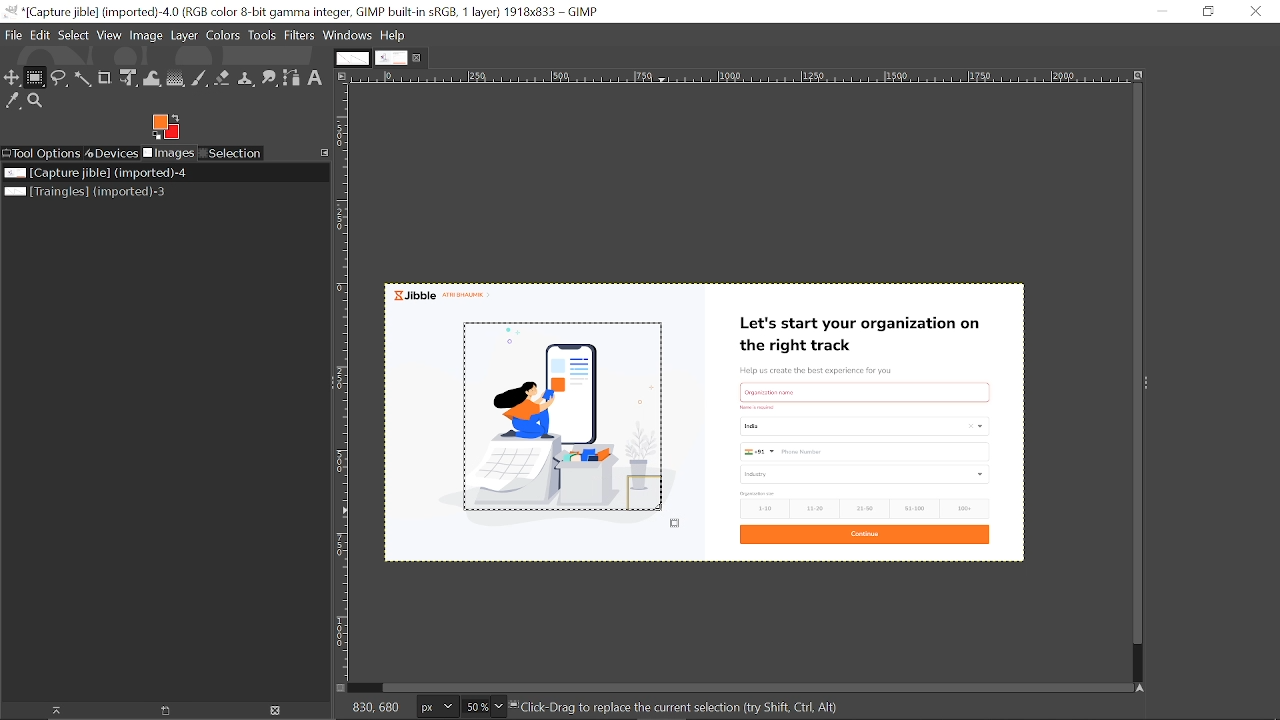 Image resolution: width=1280 pixels, height=720 pixels. I want to click on Images, so click(172, 154).